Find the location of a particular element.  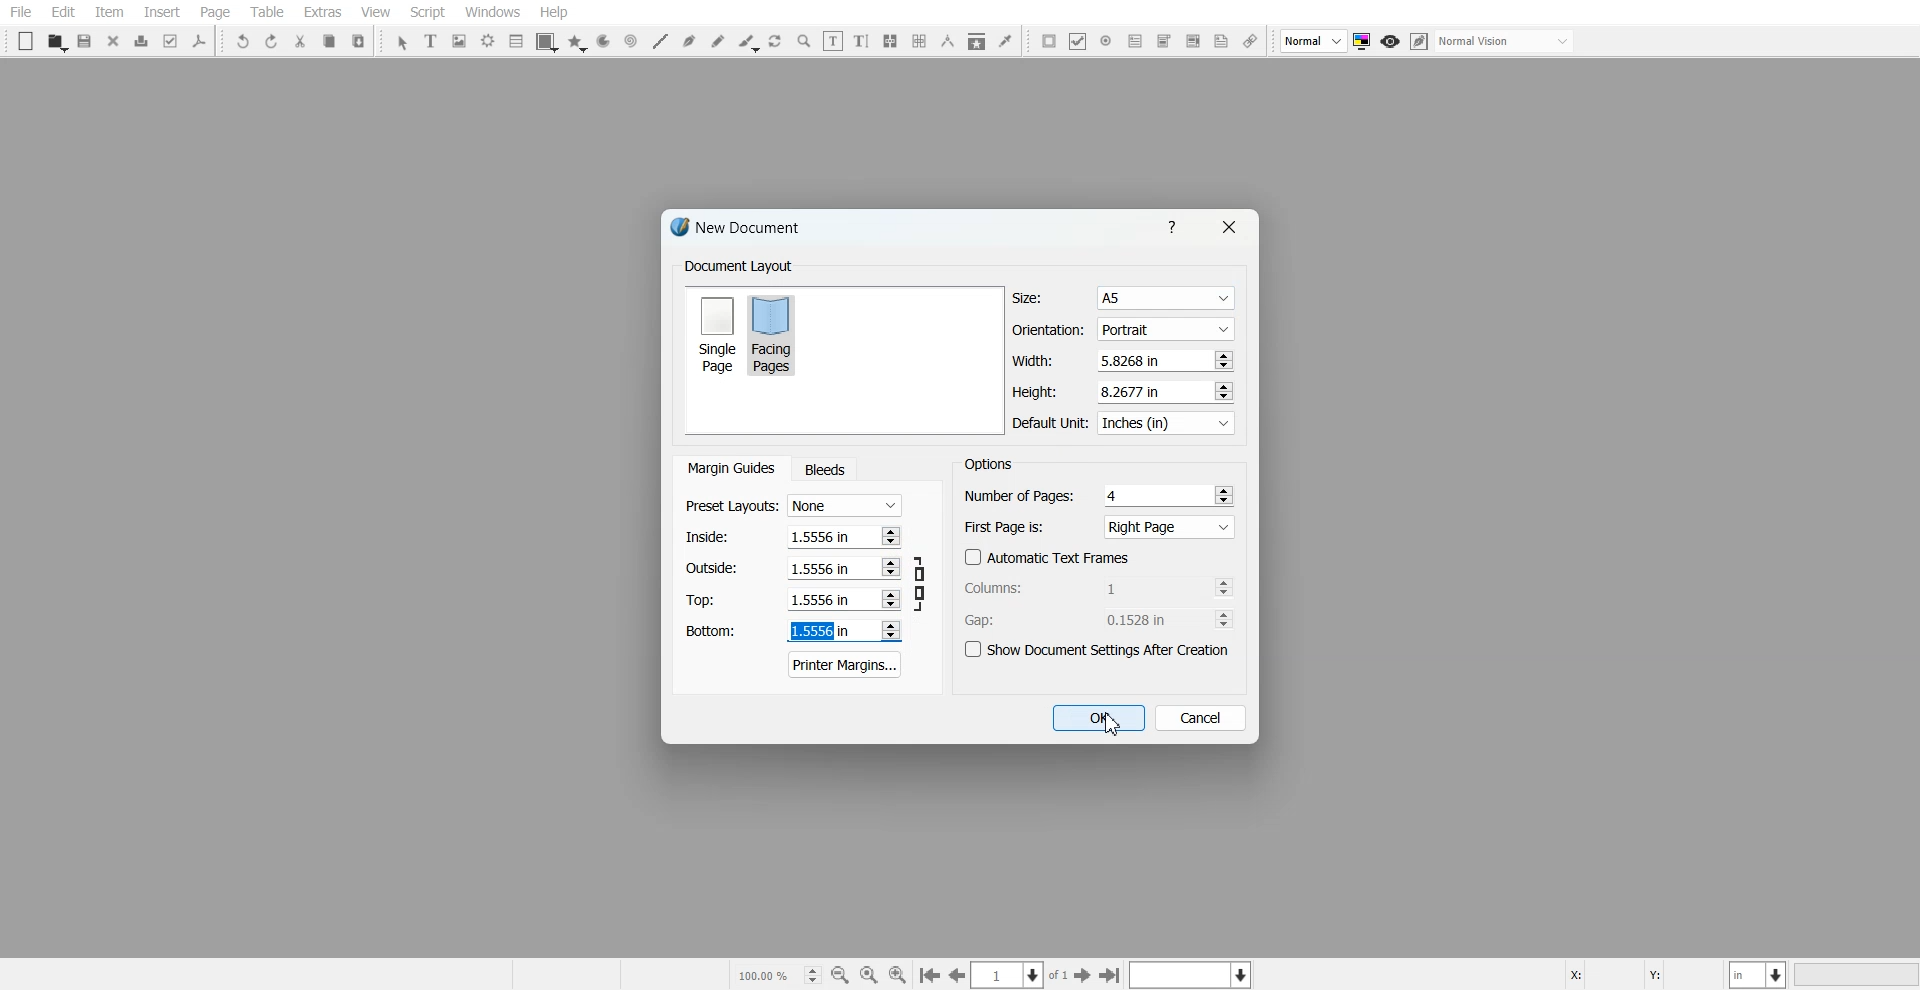

Increase and decrease No.  is located at coordinates (889, 535).